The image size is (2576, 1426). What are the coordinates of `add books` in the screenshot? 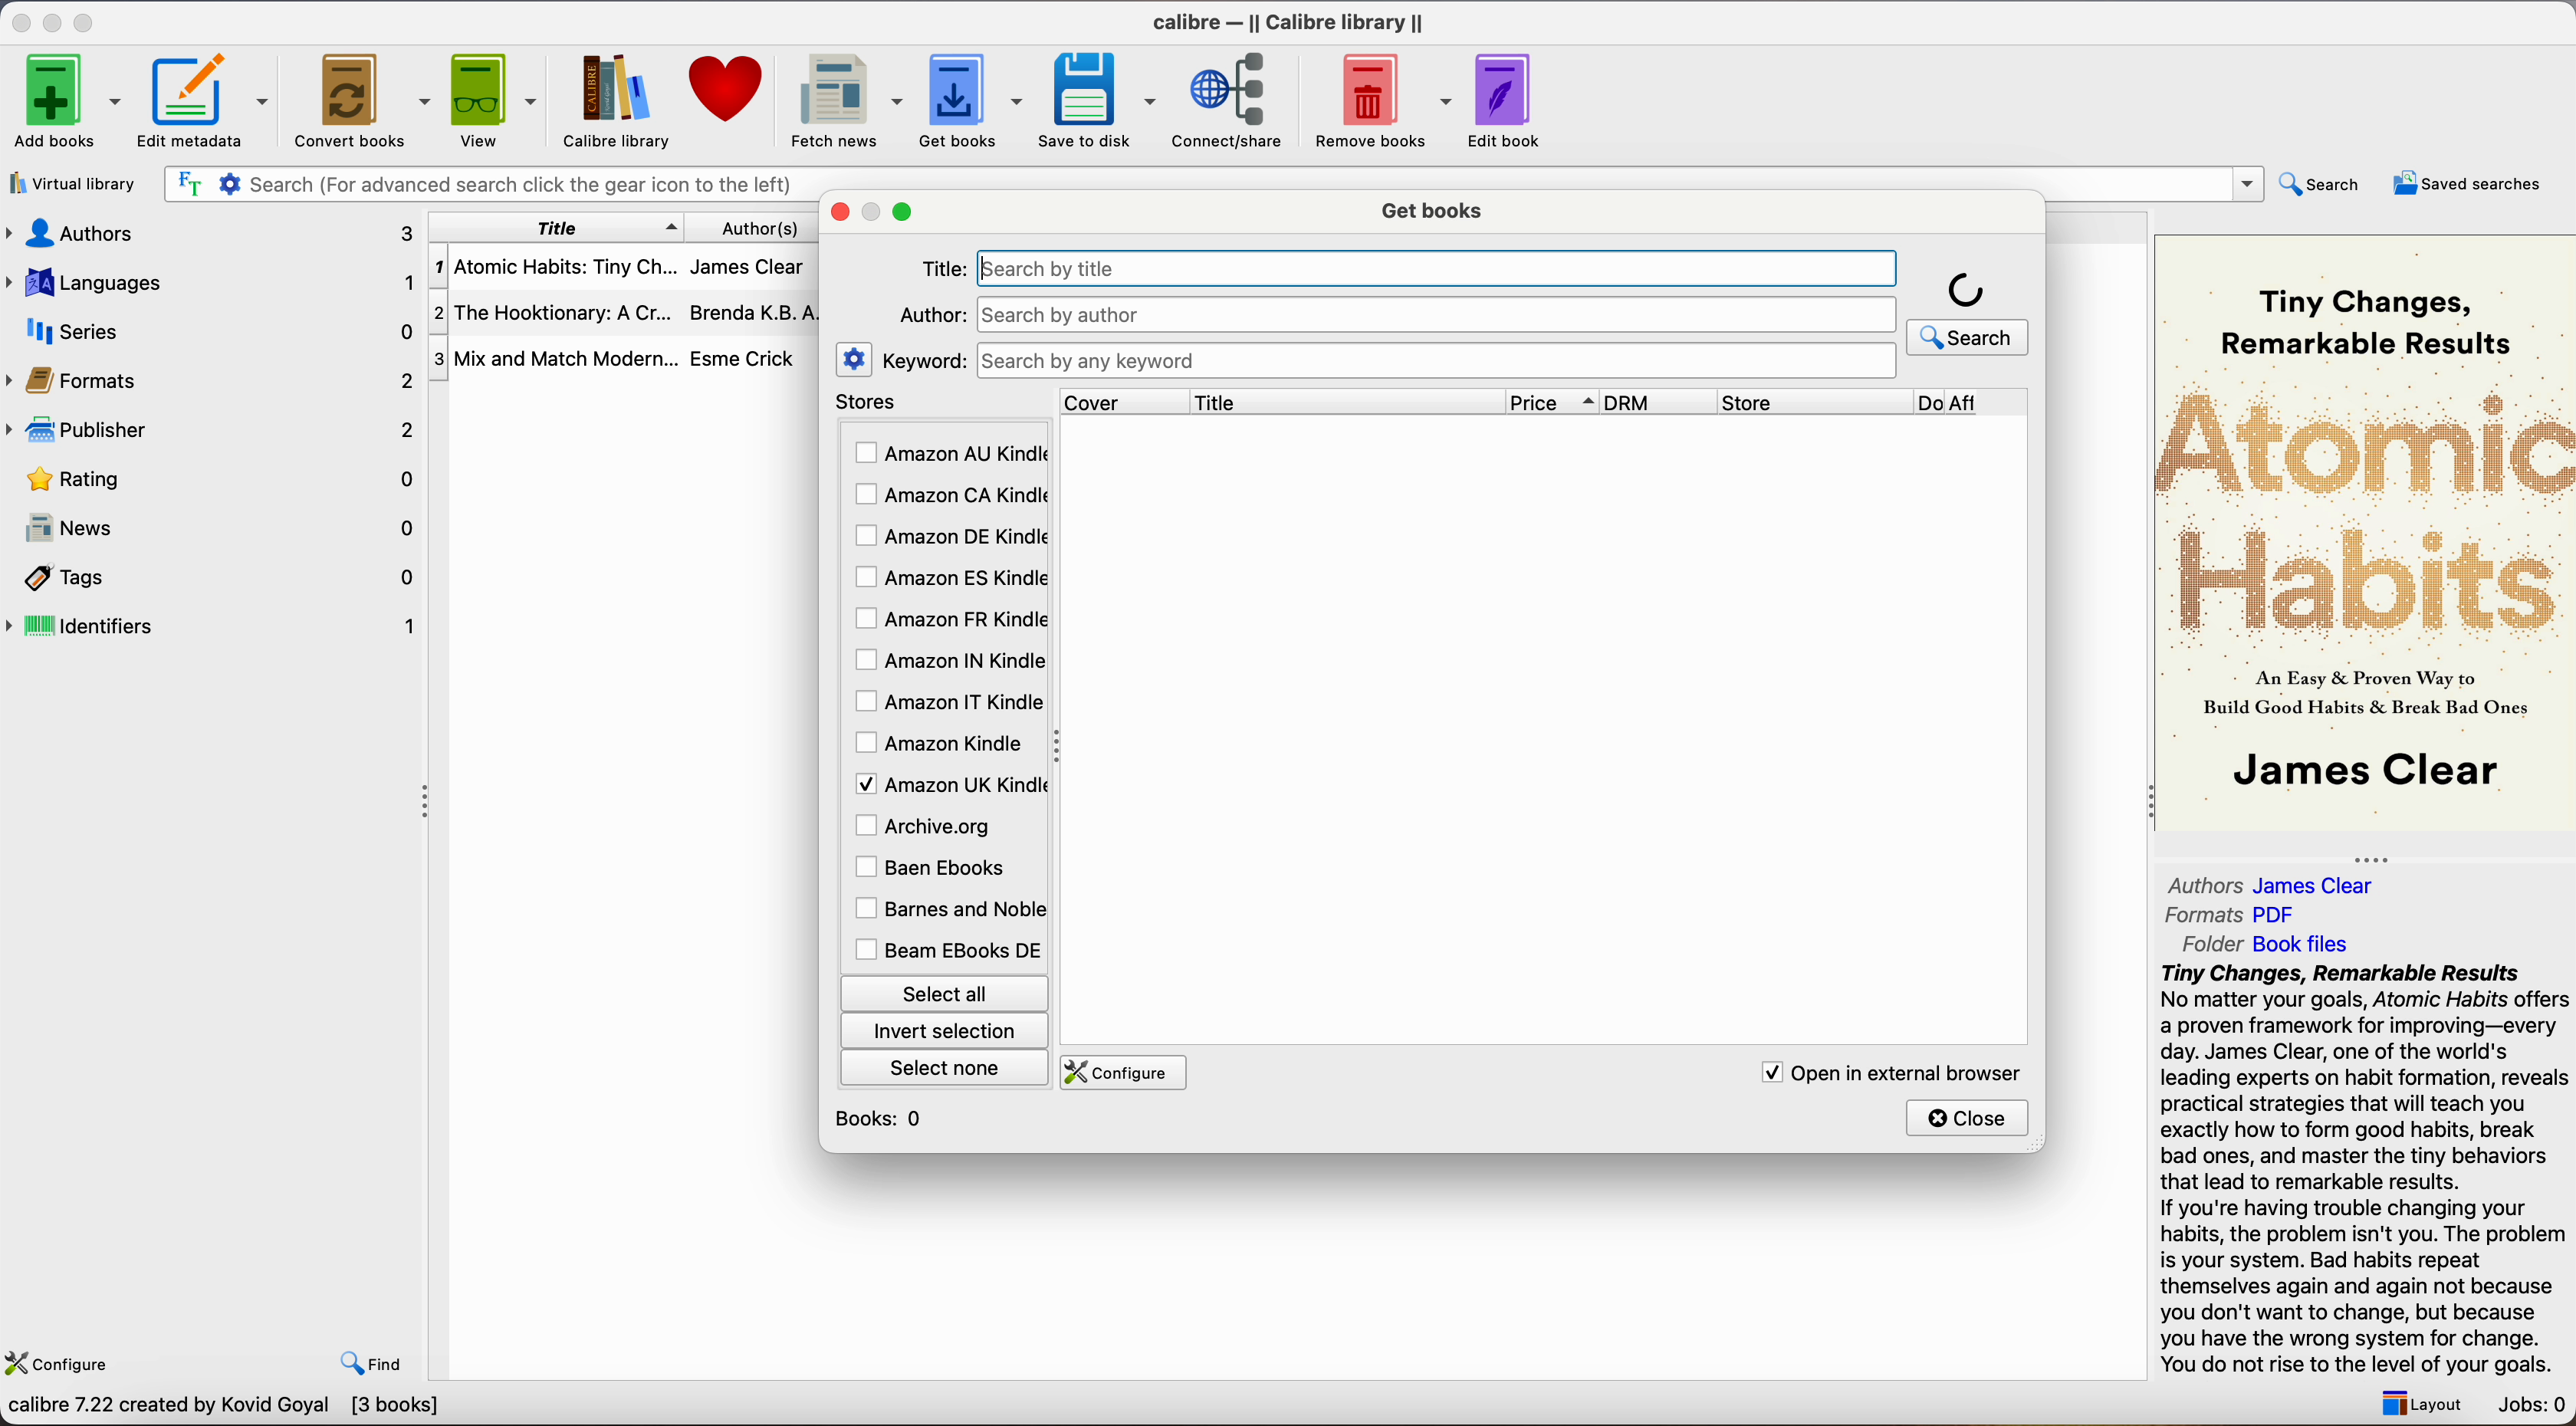 It's located at (67, 103).